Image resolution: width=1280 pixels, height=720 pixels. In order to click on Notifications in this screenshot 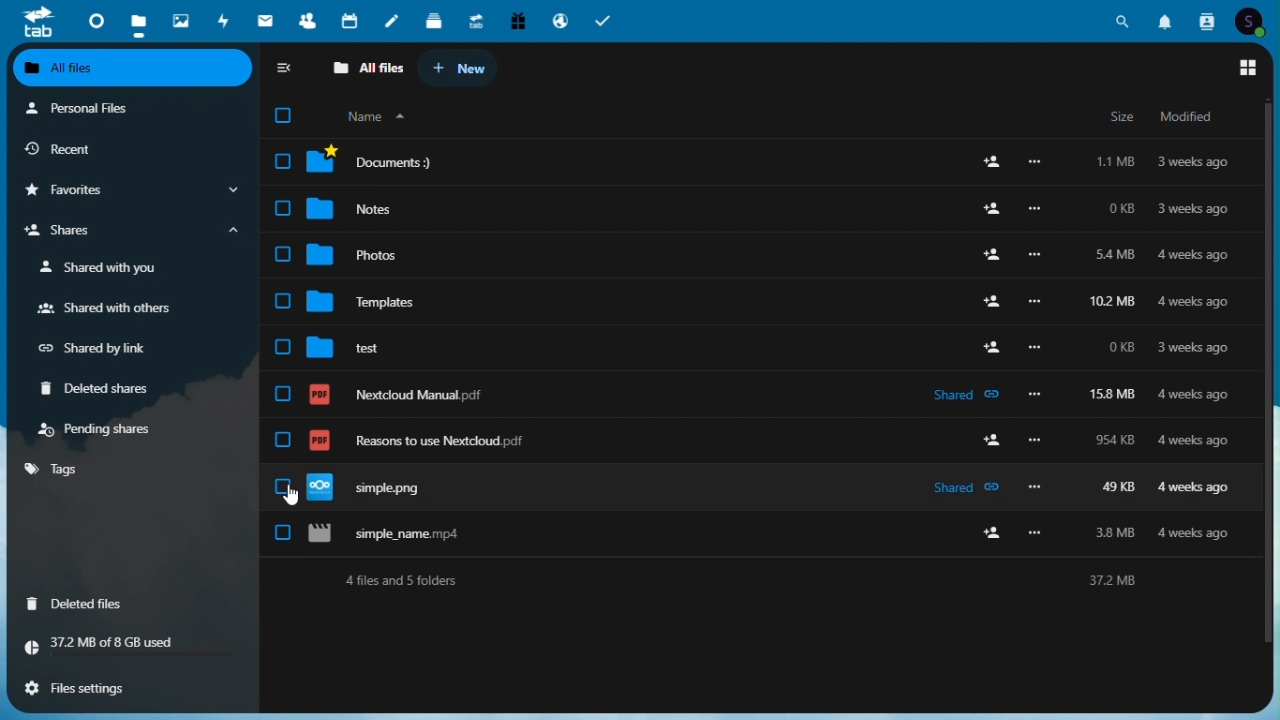, I will do `click(1167, 18)`.